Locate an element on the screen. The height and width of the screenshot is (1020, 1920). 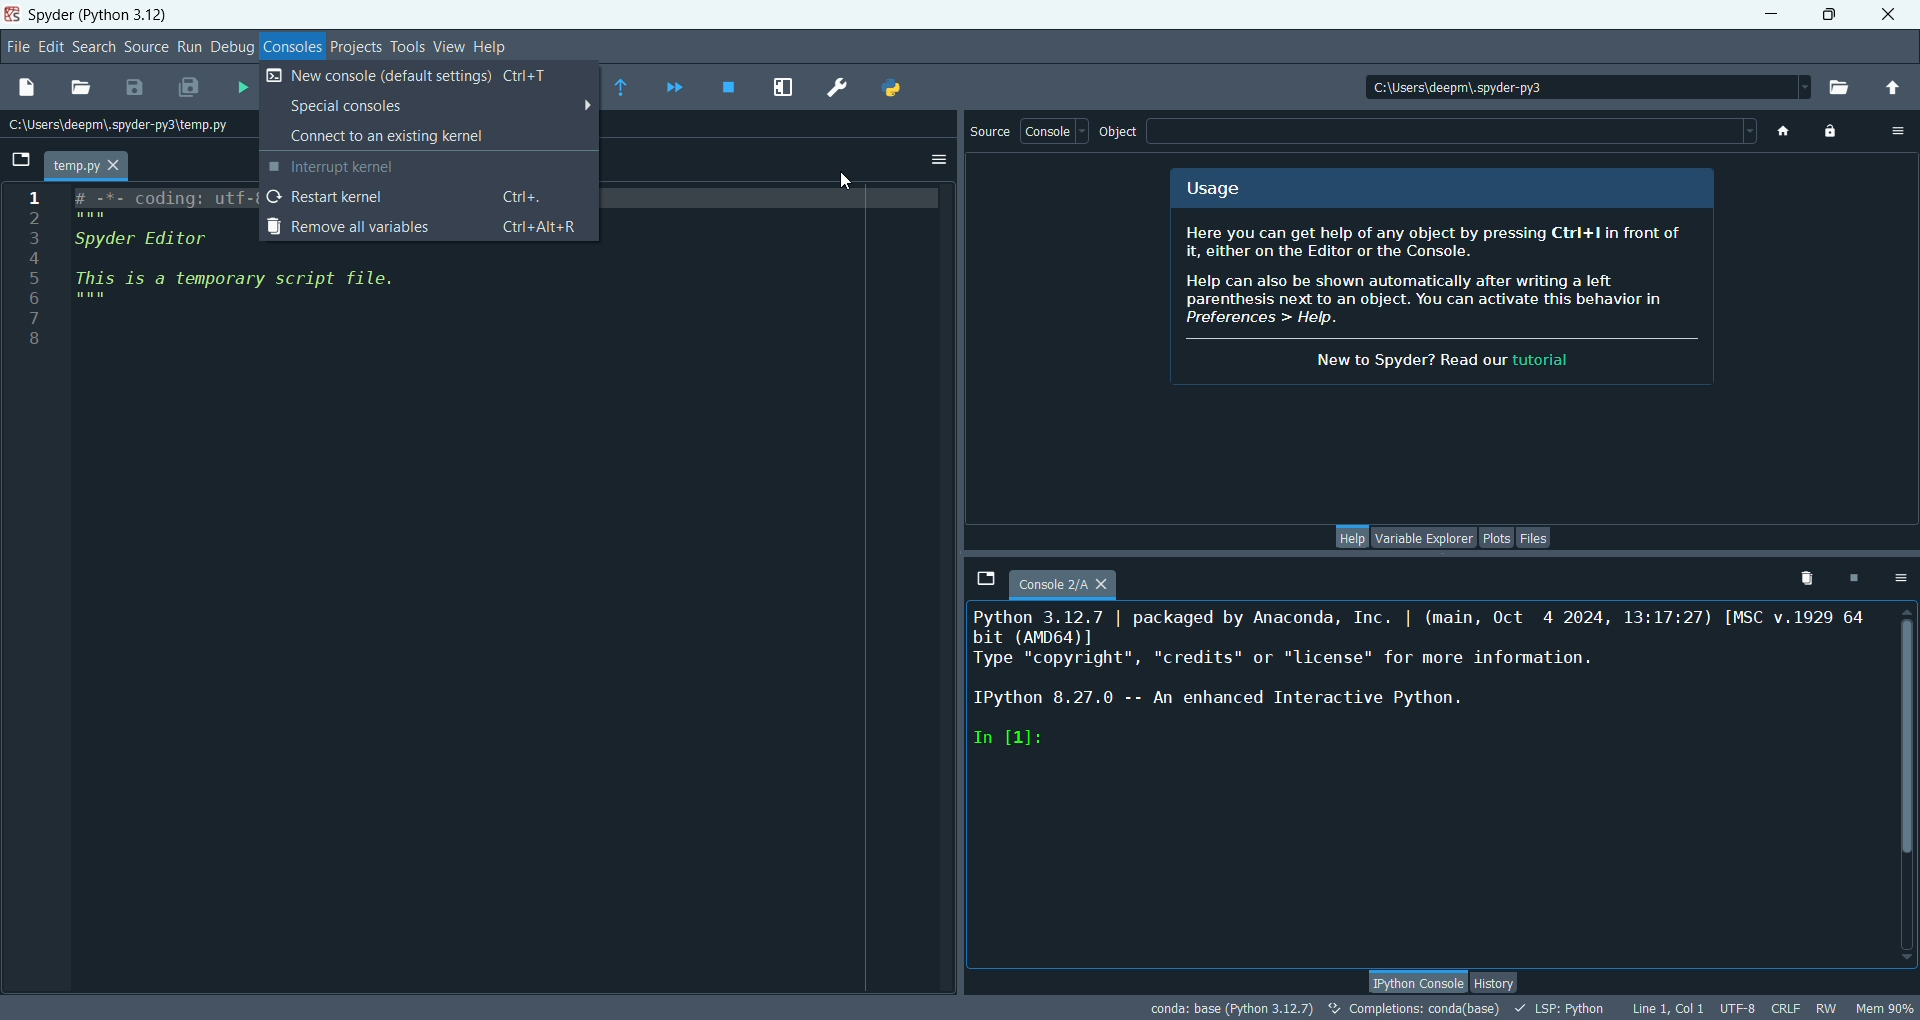
projects is located at coordinates (355, 45).